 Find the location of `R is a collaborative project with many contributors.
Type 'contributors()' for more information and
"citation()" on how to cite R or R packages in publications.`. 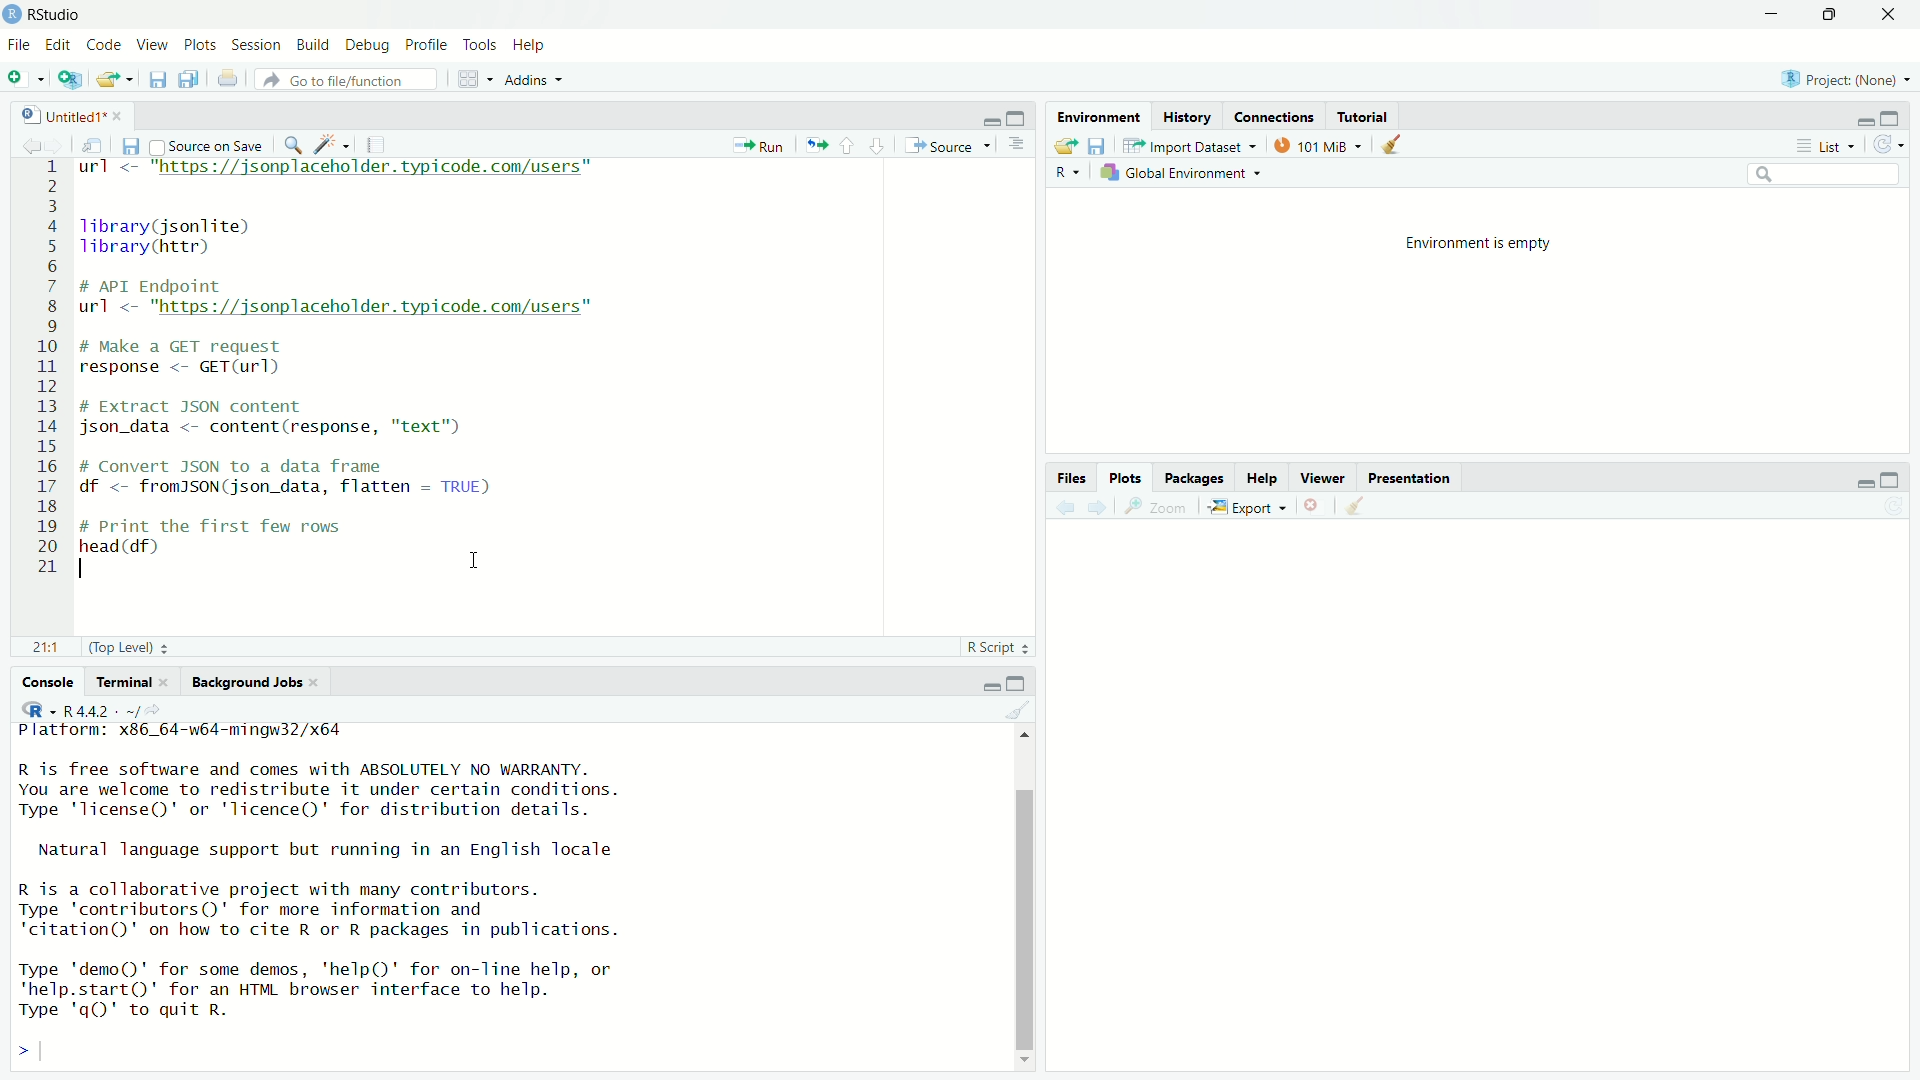

R is a collaborative project with many contributors.
Type 'contributors()' for more information and
"citation()" on how to cite R or R packages in publications. is located at coordinates (318, 913).